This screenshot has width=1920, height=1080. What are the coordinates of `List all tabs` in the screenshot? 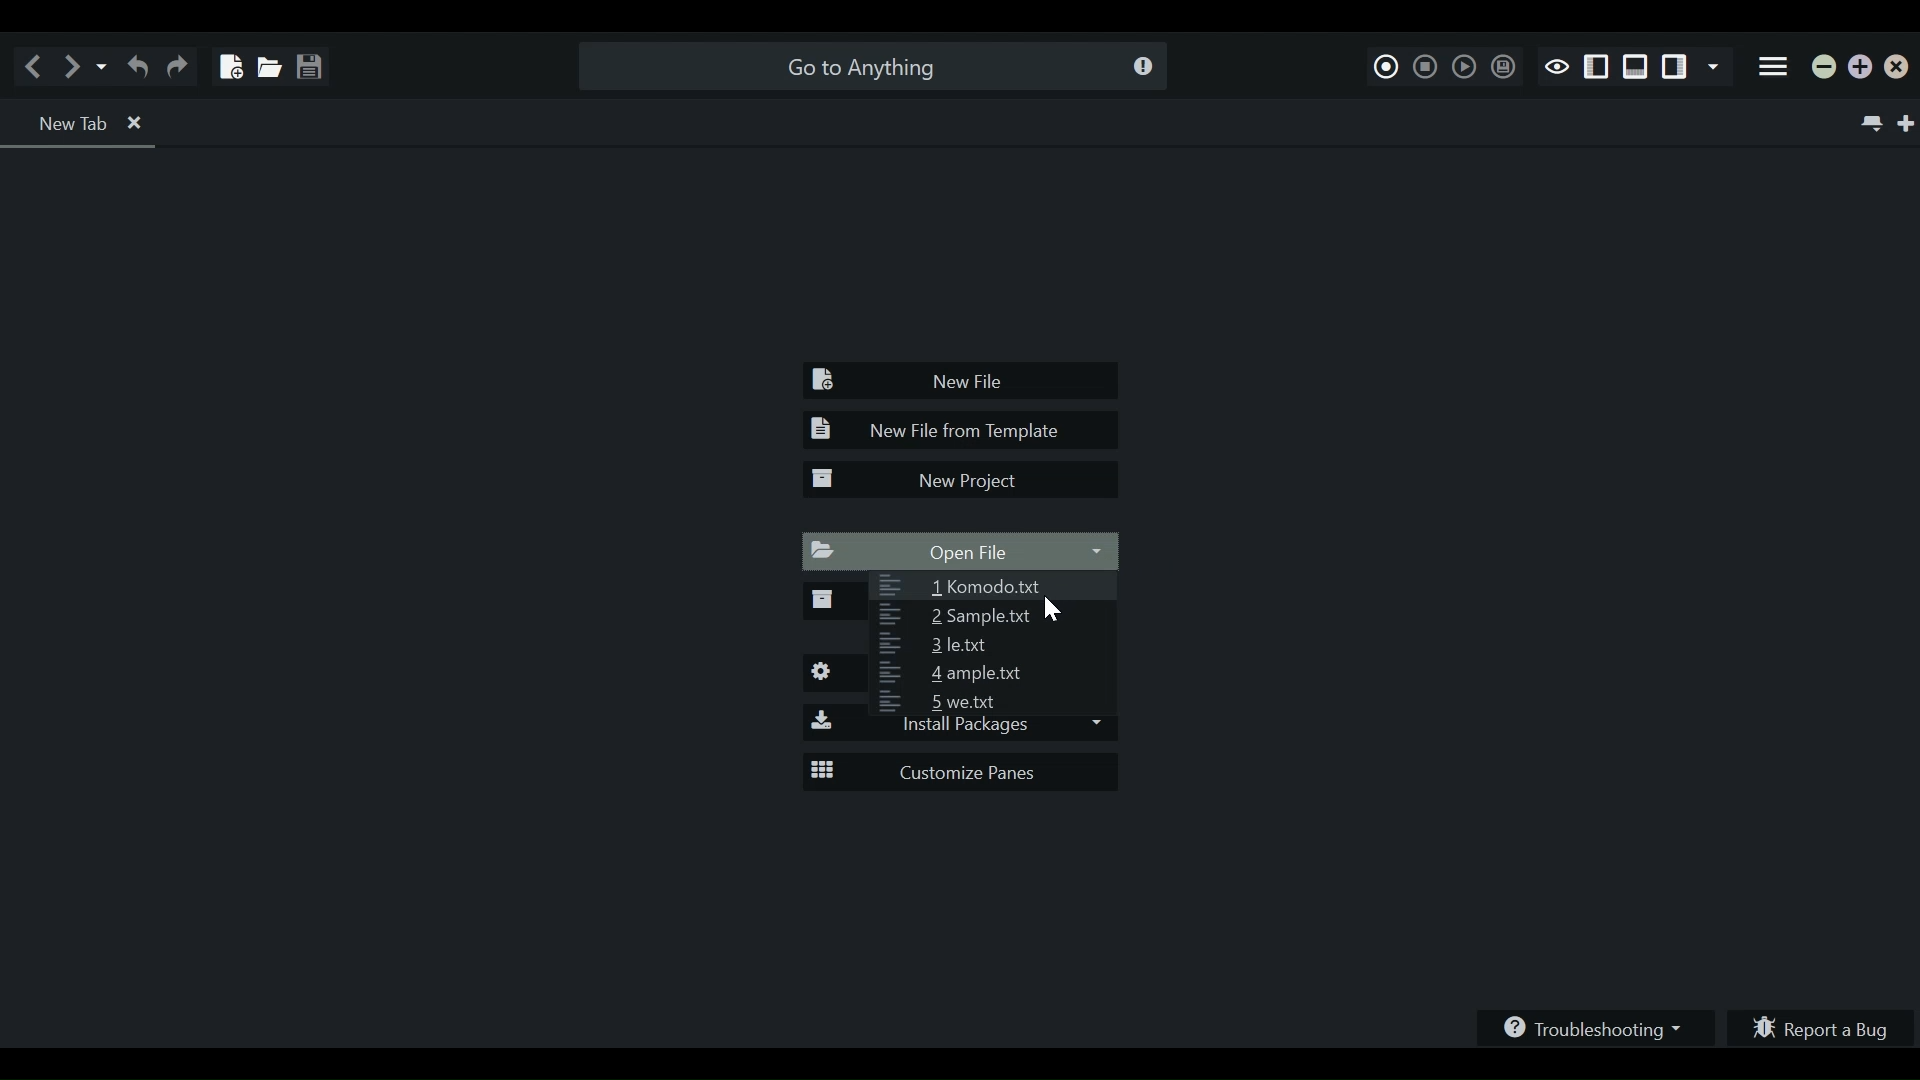 It's located at (1868, 121).